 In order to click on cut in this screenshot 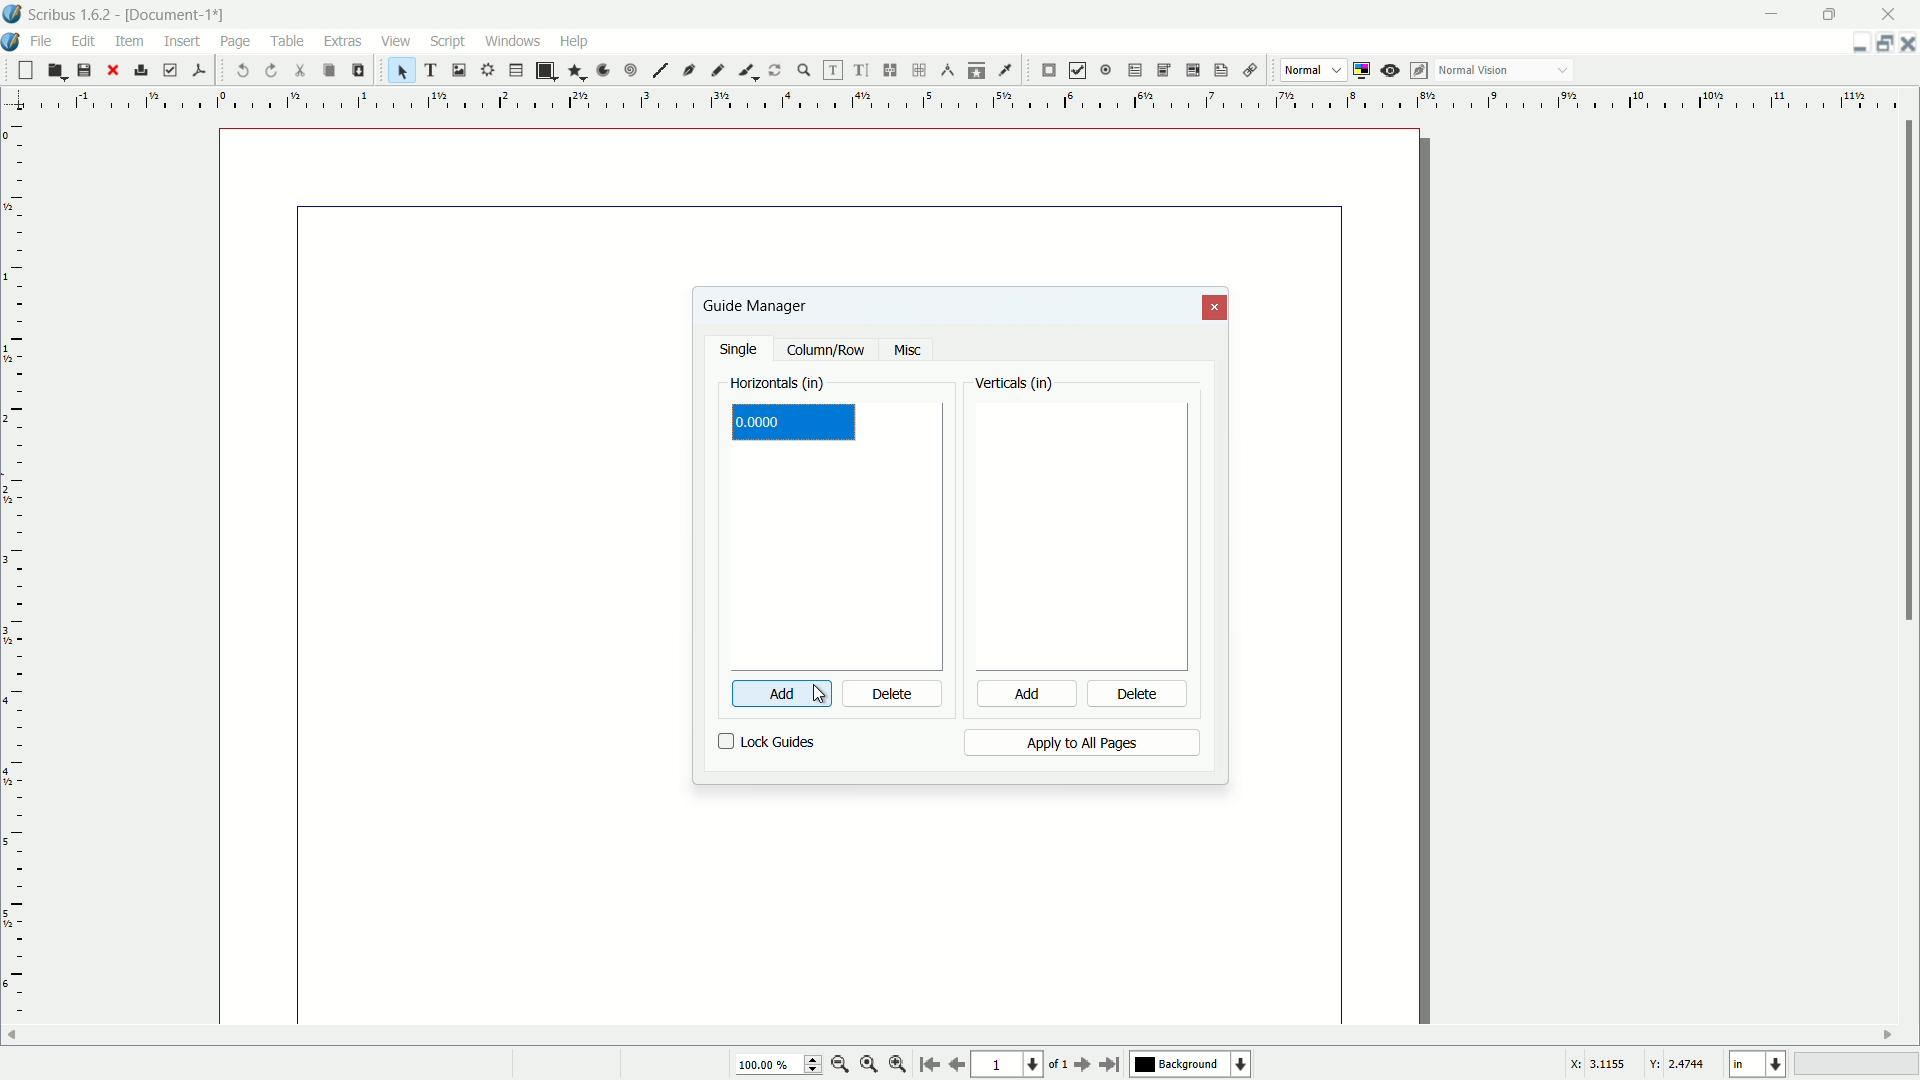, I will do `click(301, 70)`.